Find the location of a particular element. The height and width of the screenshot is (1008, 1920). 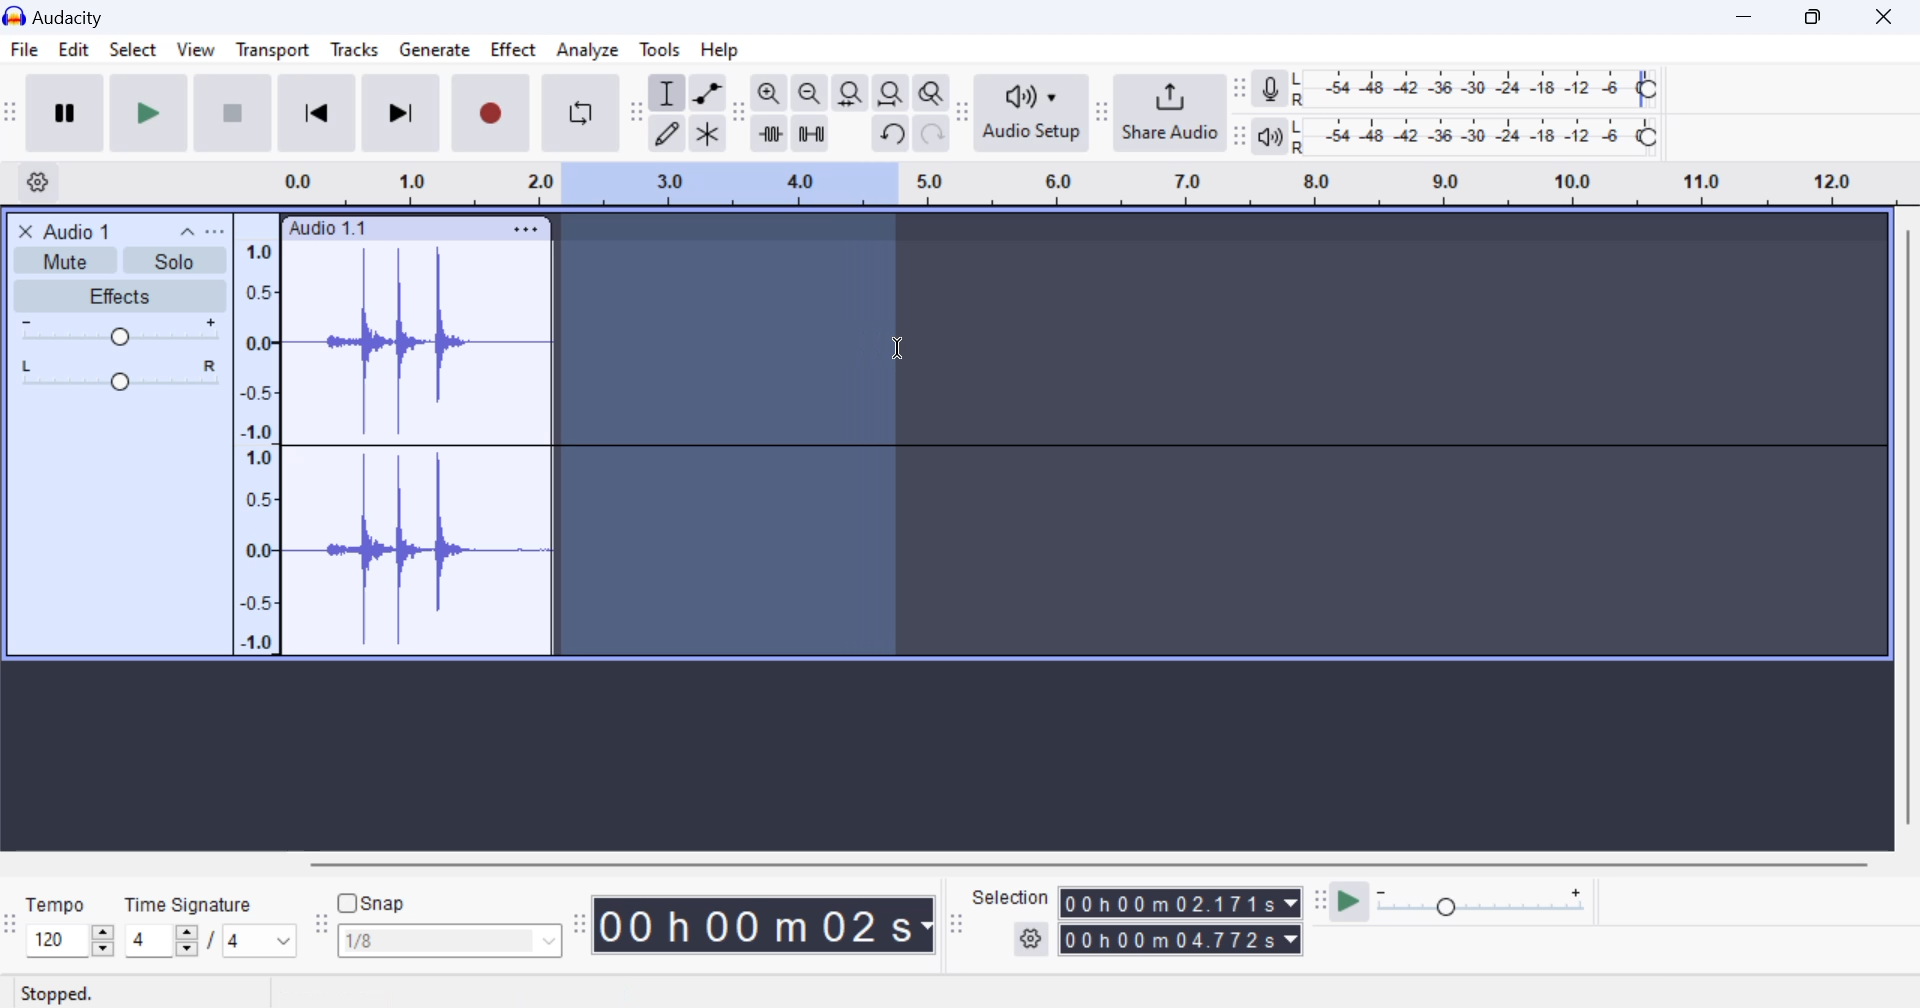

undo is located at coordinates (893, 134).